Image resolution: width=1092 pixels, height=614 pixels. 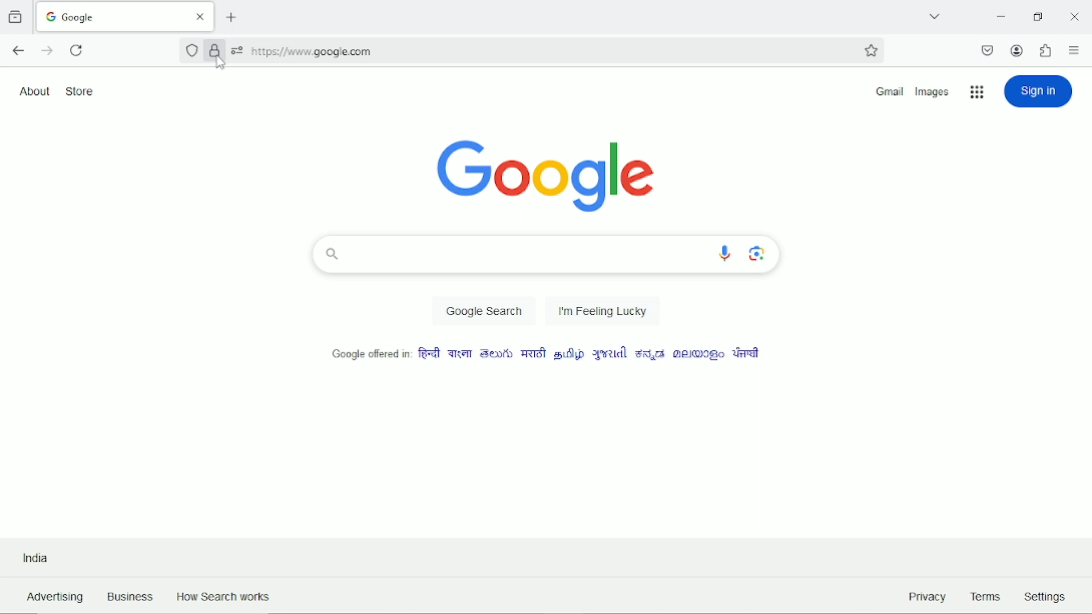 I want to click on Minimize, so click(x=1001, y=14).